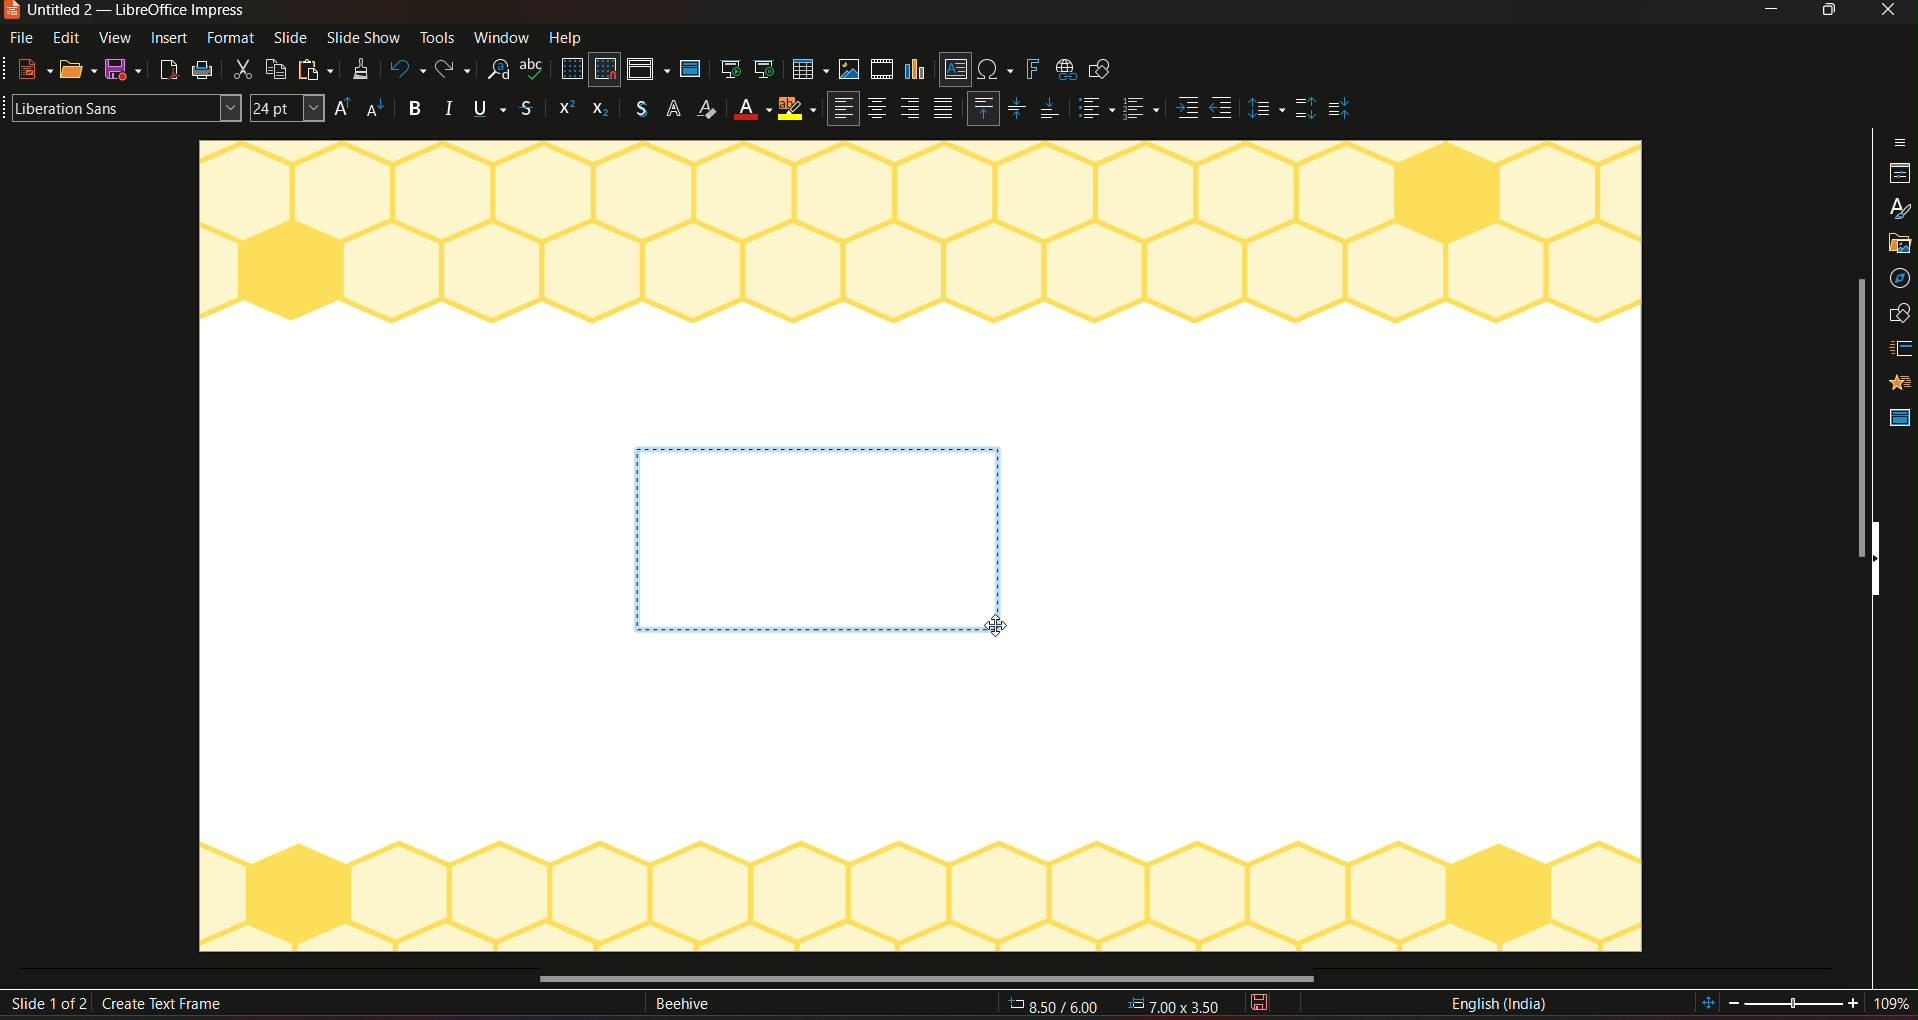  I want to click on help, so click(568, 36).